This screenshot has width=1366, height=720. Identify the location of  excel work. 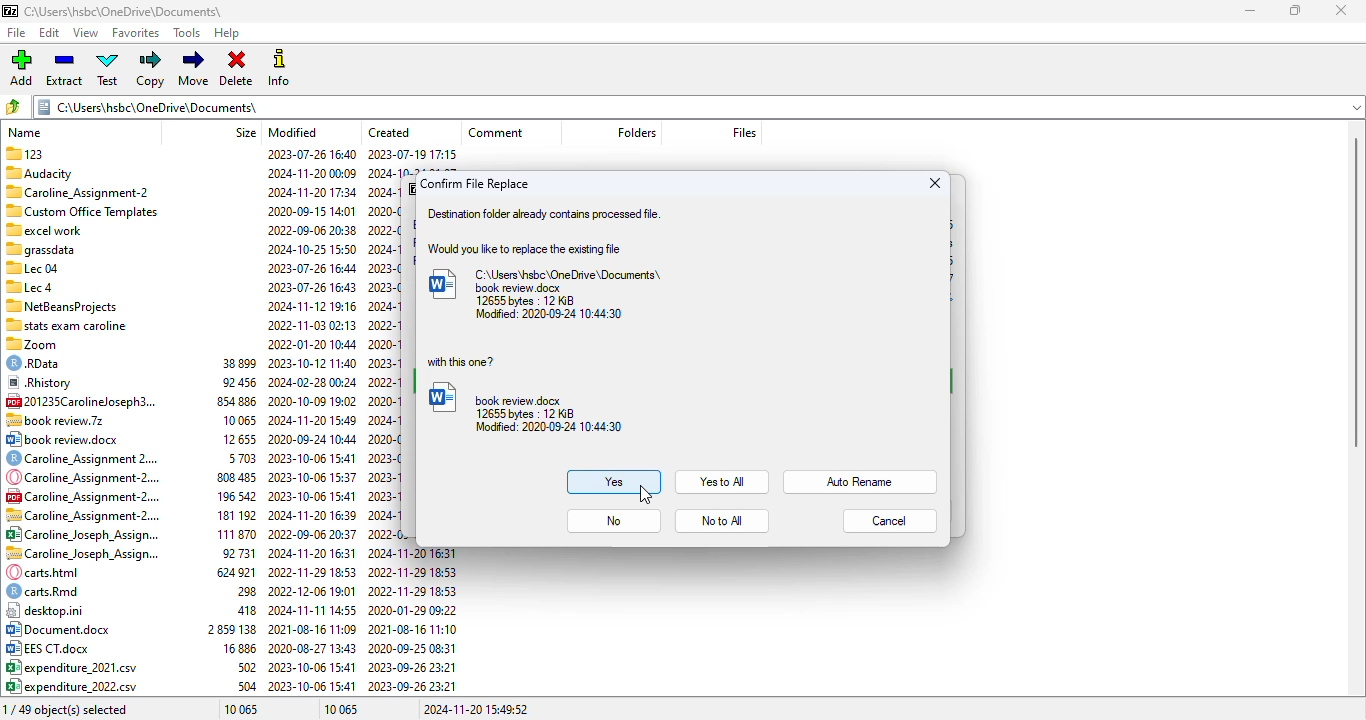
(45, 228).